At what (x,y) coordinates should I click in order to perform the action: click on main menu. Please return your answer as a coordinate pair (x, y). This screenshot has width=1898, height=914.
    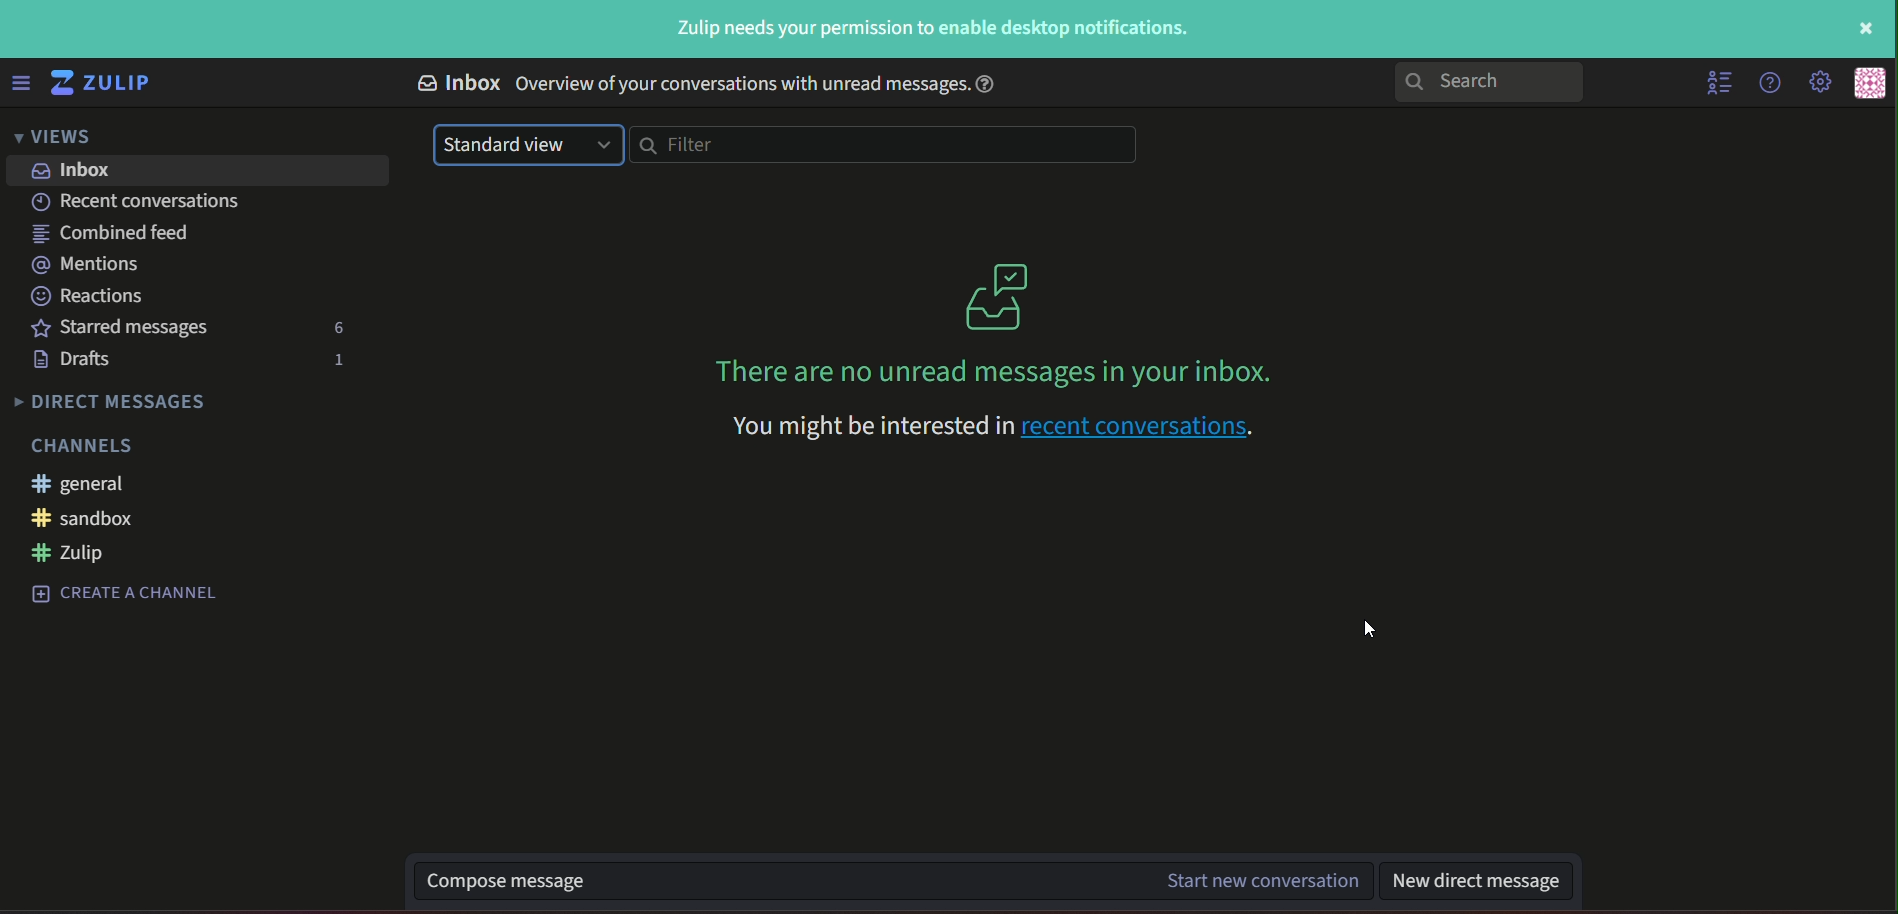
    Looking at the image, I should click on (1821, 81).